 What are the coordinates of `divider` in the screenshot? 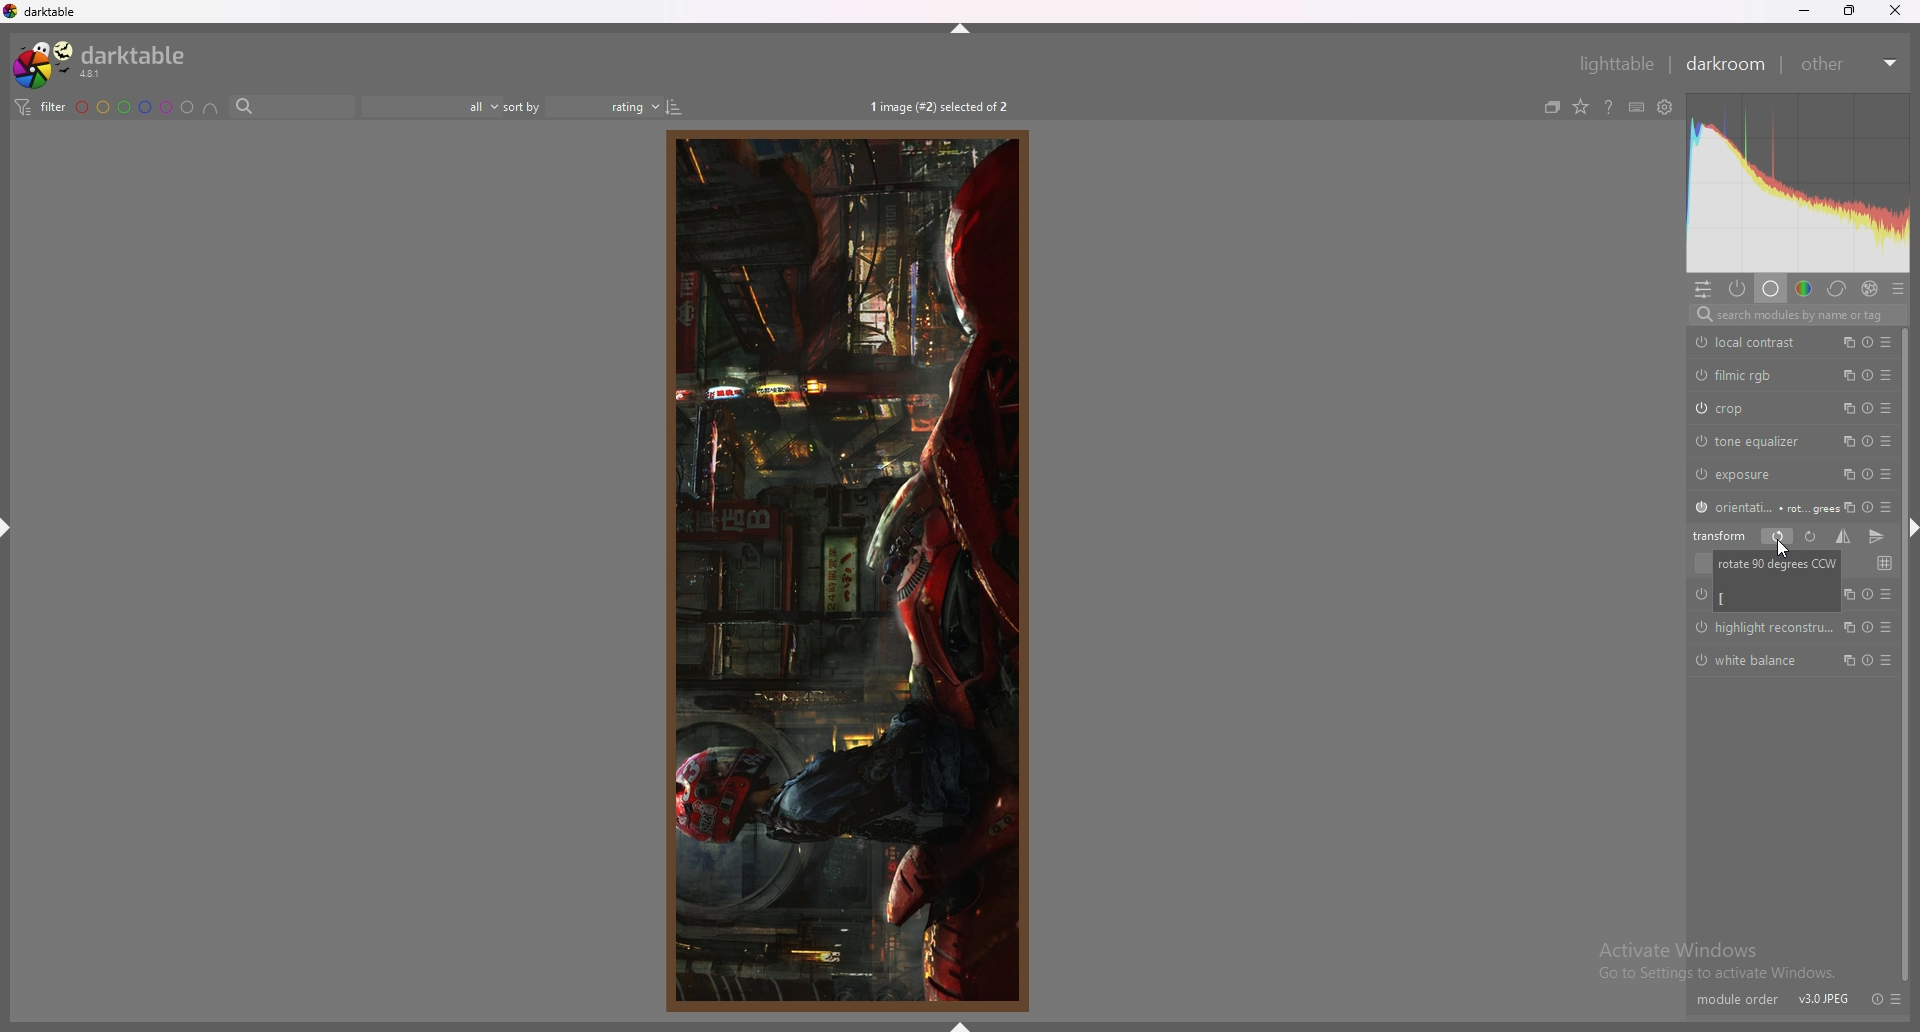 It's located at (1670, 65).